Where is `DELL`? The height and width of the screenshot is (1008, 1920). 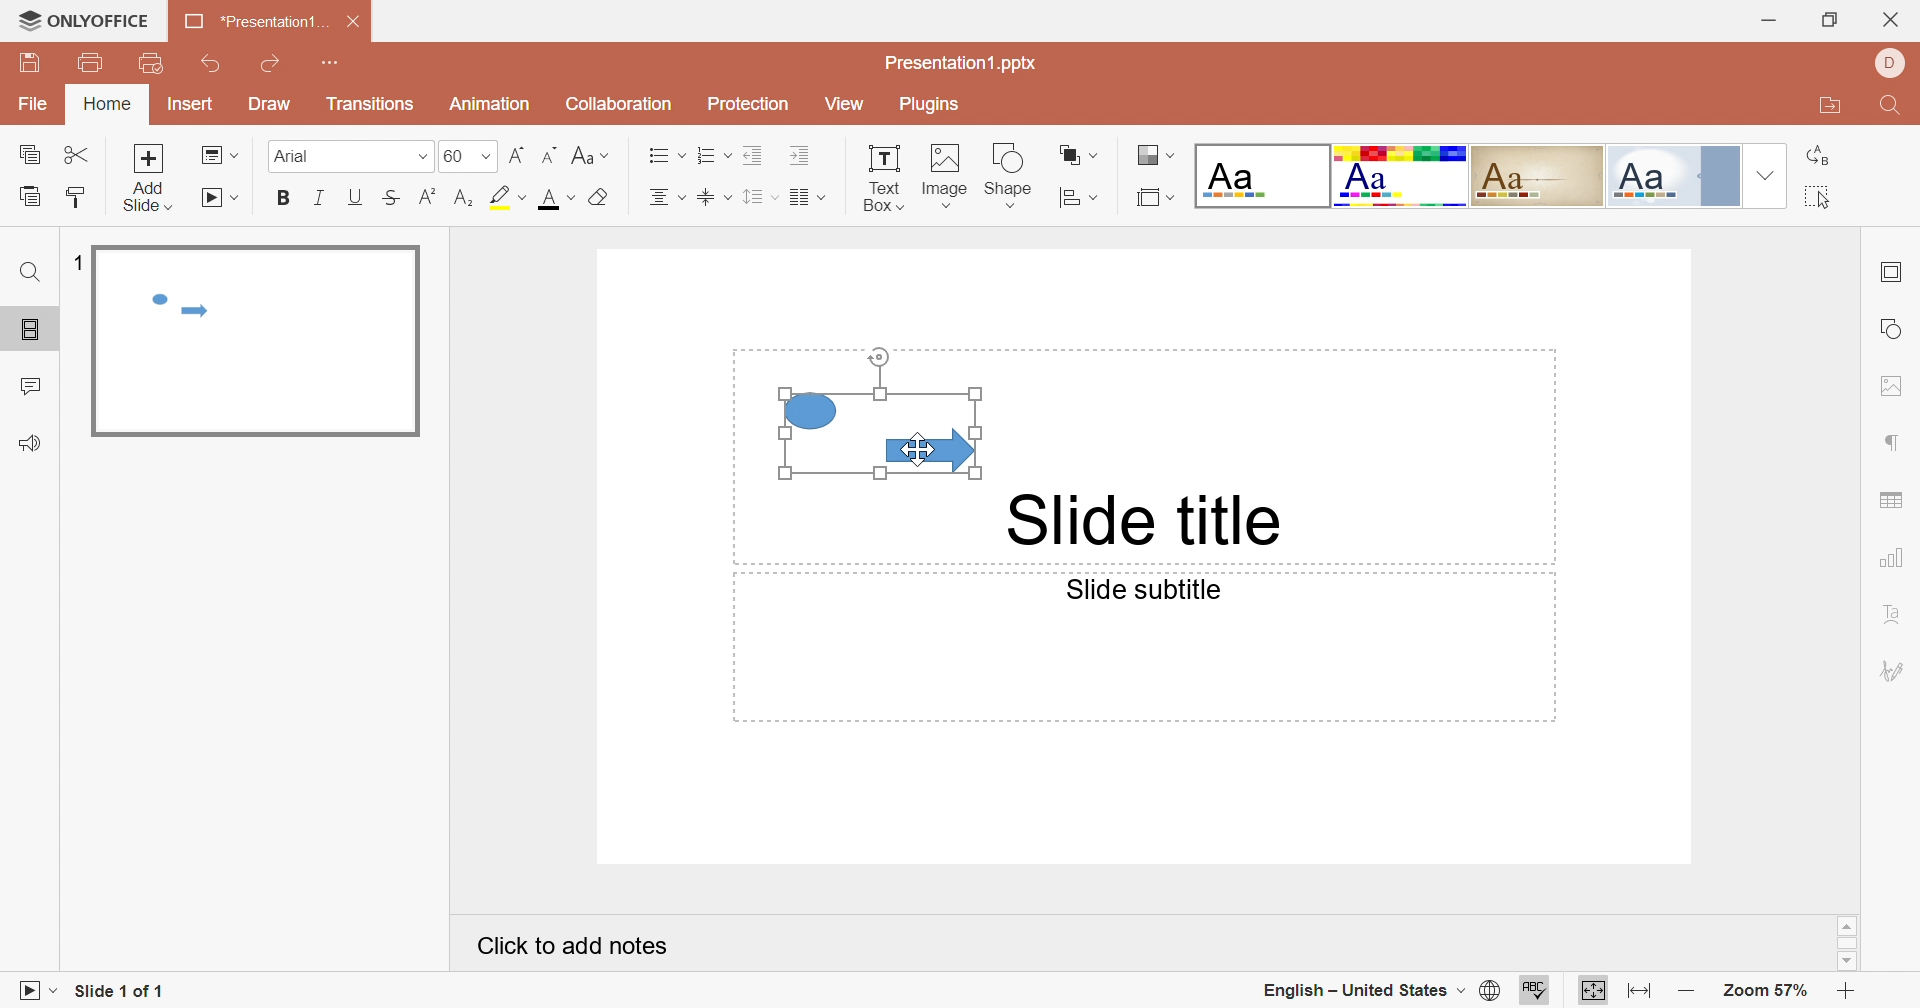 DELL is located at coordinates (1893, 63).